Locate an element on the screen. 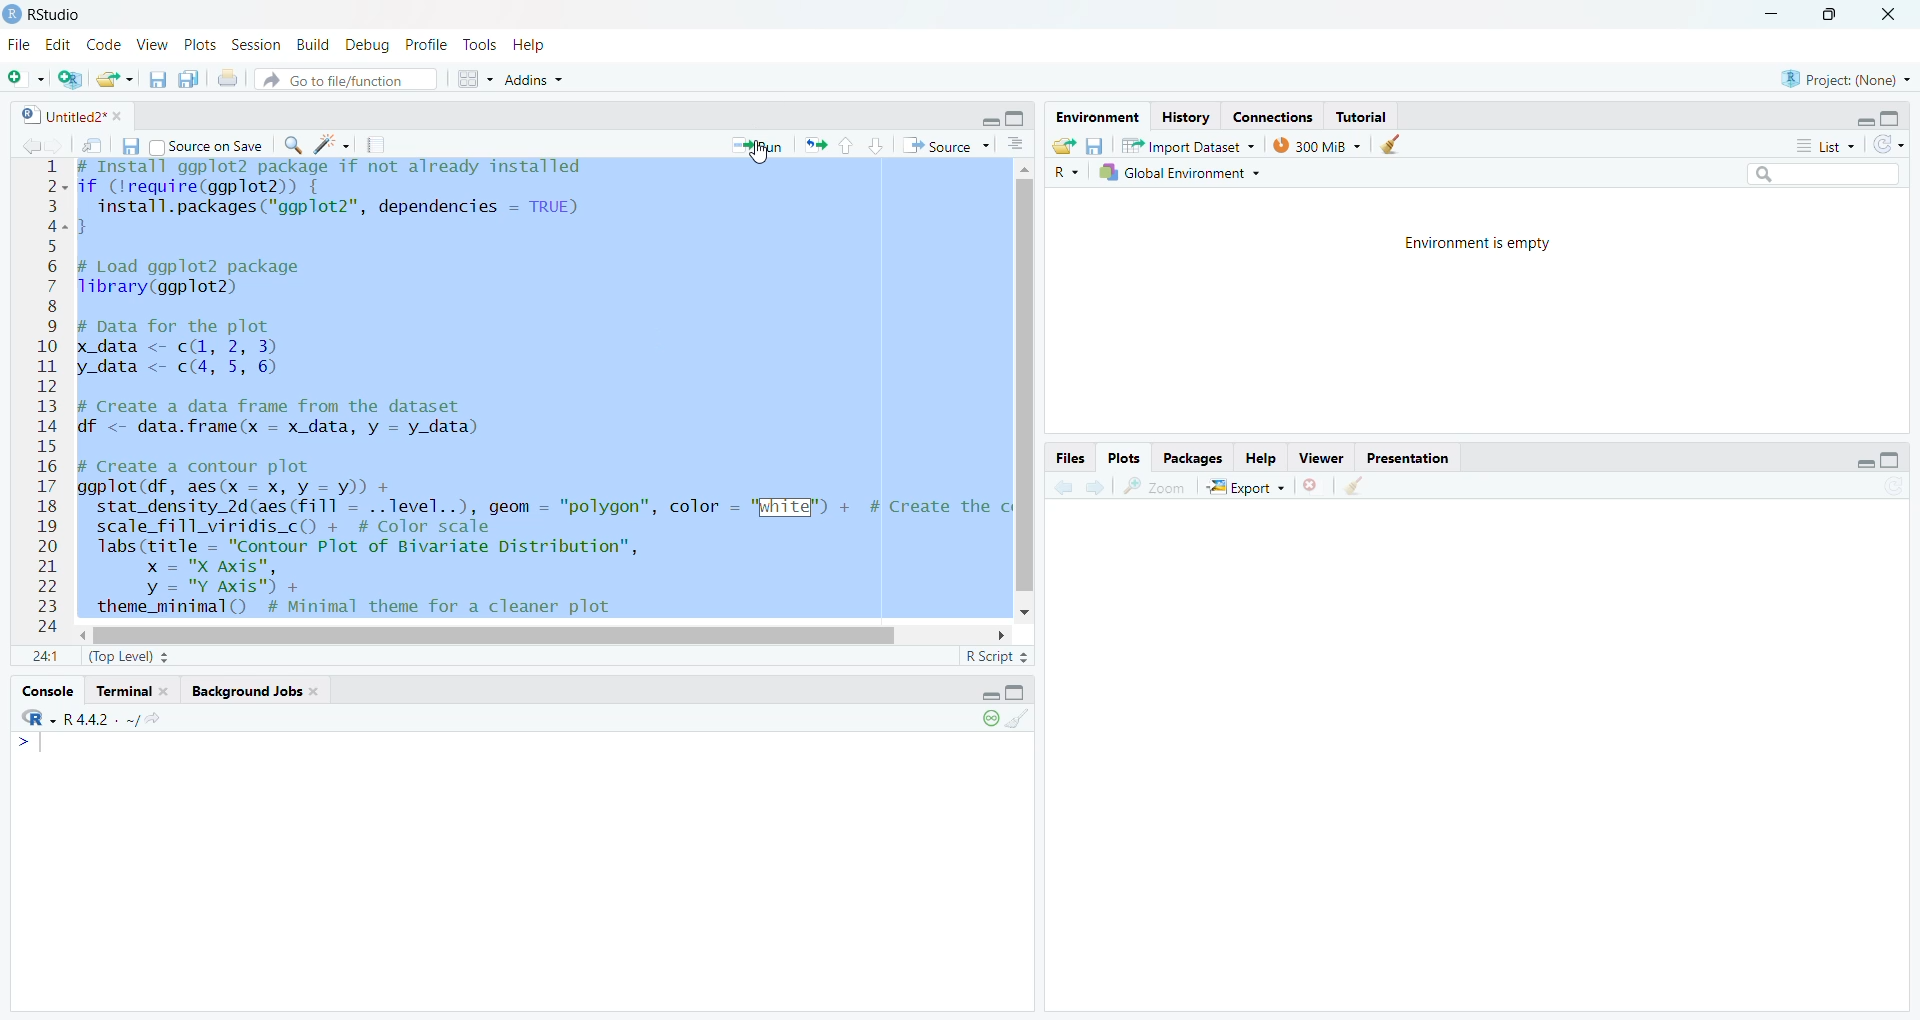 Image resolution: width=1920 pixels, height=1020 pixels. typing cursor is located at coordinates (39, 745).